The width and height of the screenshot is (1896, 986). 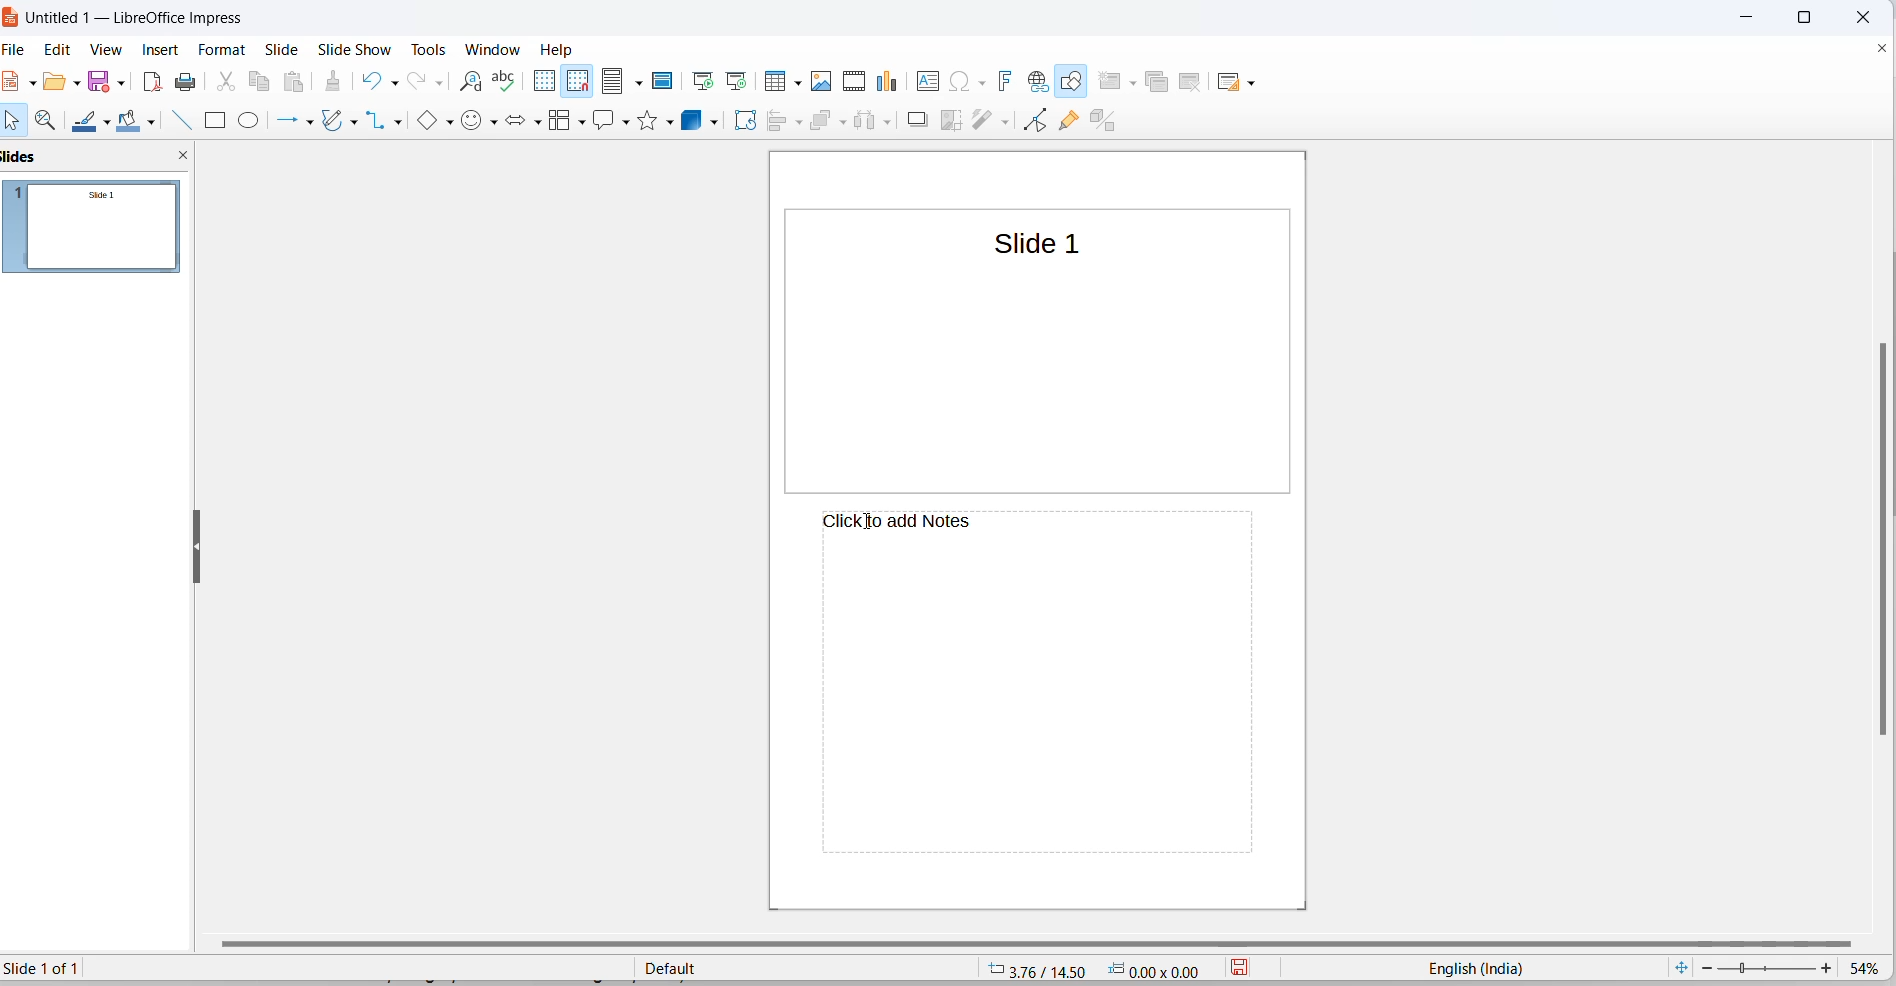 I want to click on spellings , so click(x=509, y=82).